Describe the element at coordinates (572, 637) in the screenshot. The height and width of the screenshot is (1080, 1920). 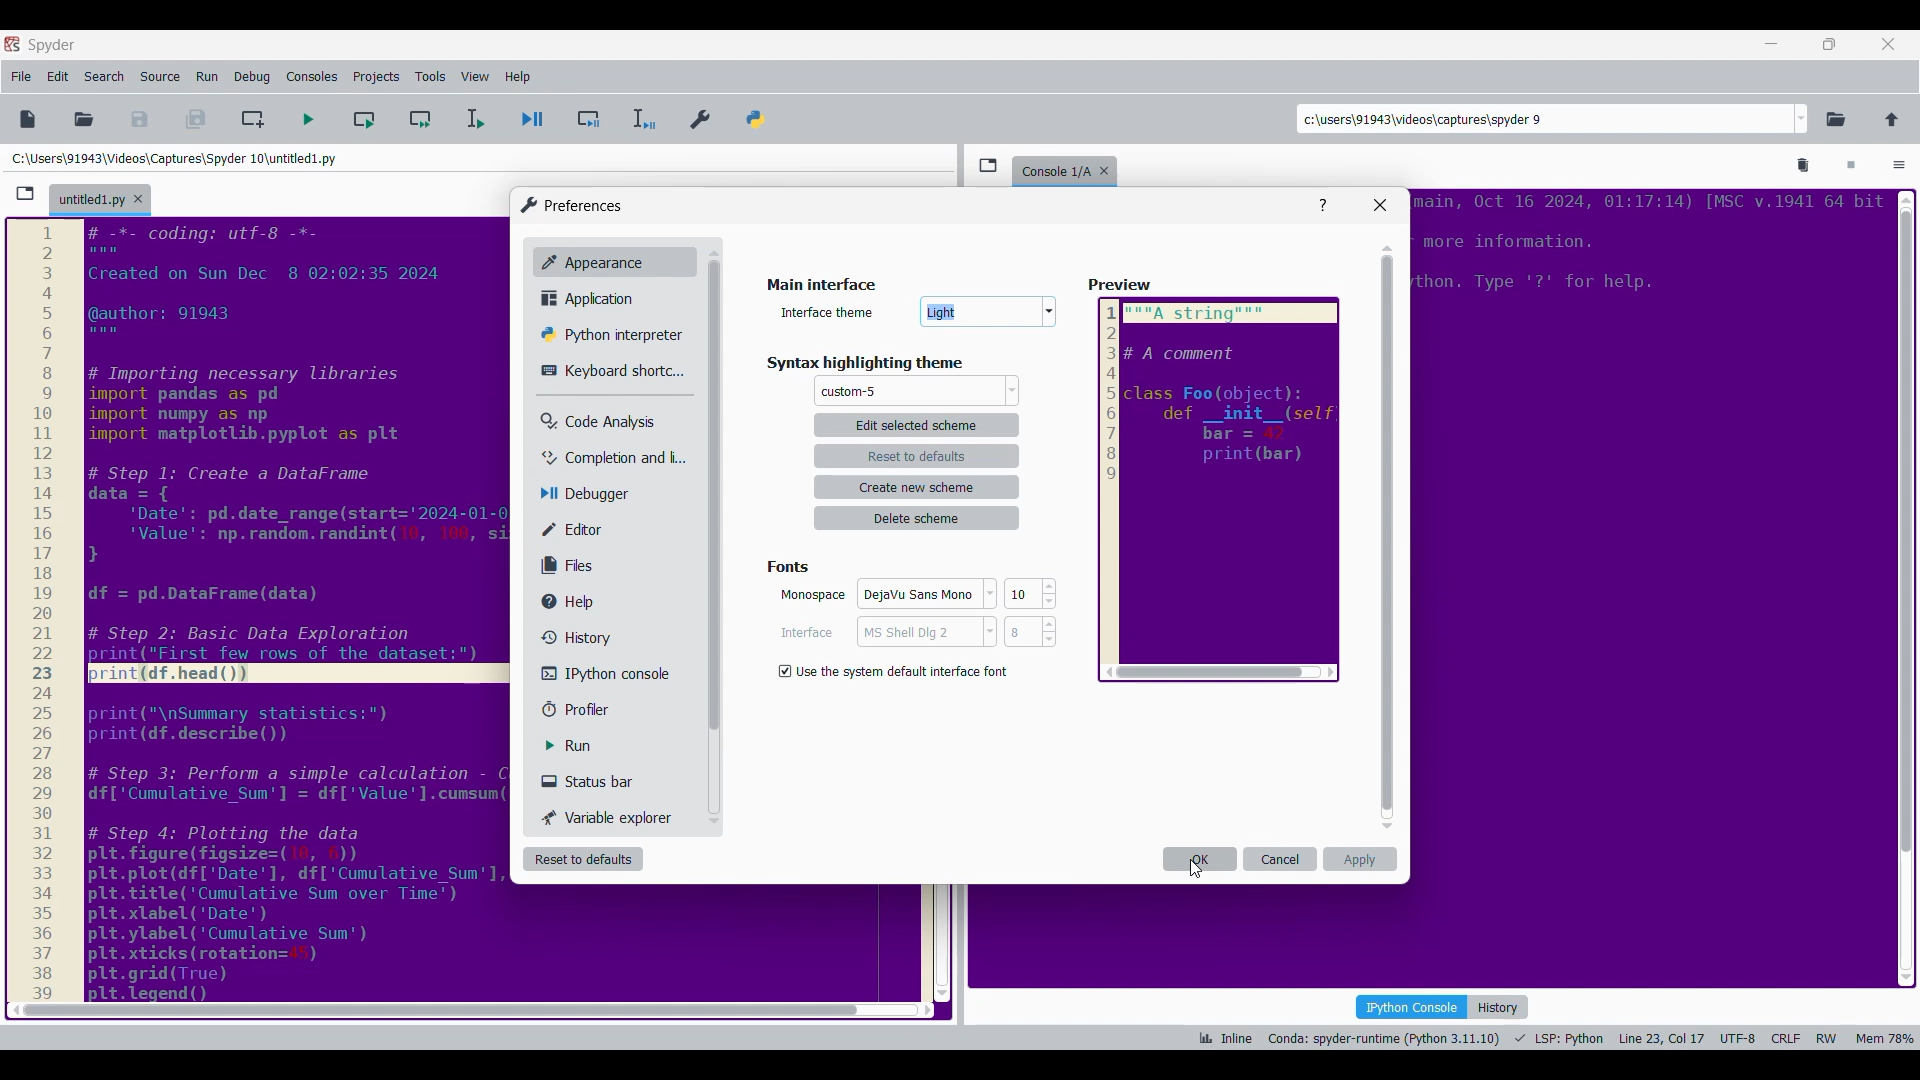
I see `History` at that location.